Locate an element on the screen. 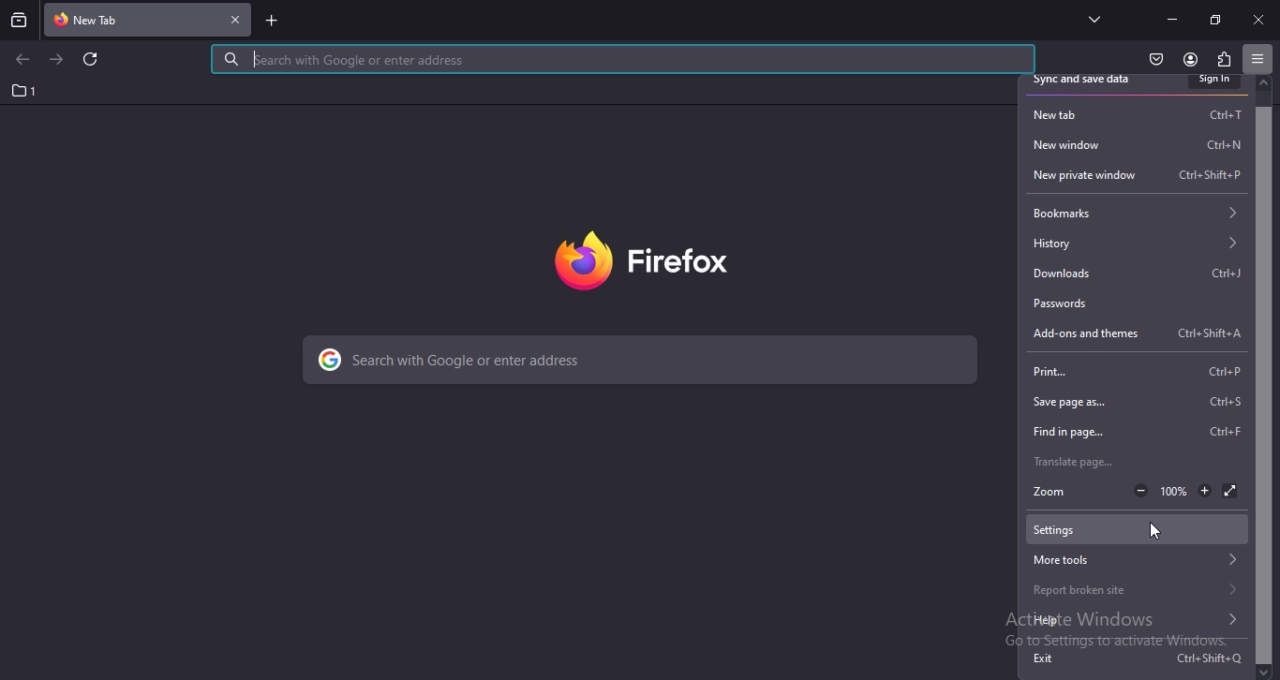 Image resolution: width=1280 pixels, height=680 pixels. downloads is located at coordinates (1134, 270).